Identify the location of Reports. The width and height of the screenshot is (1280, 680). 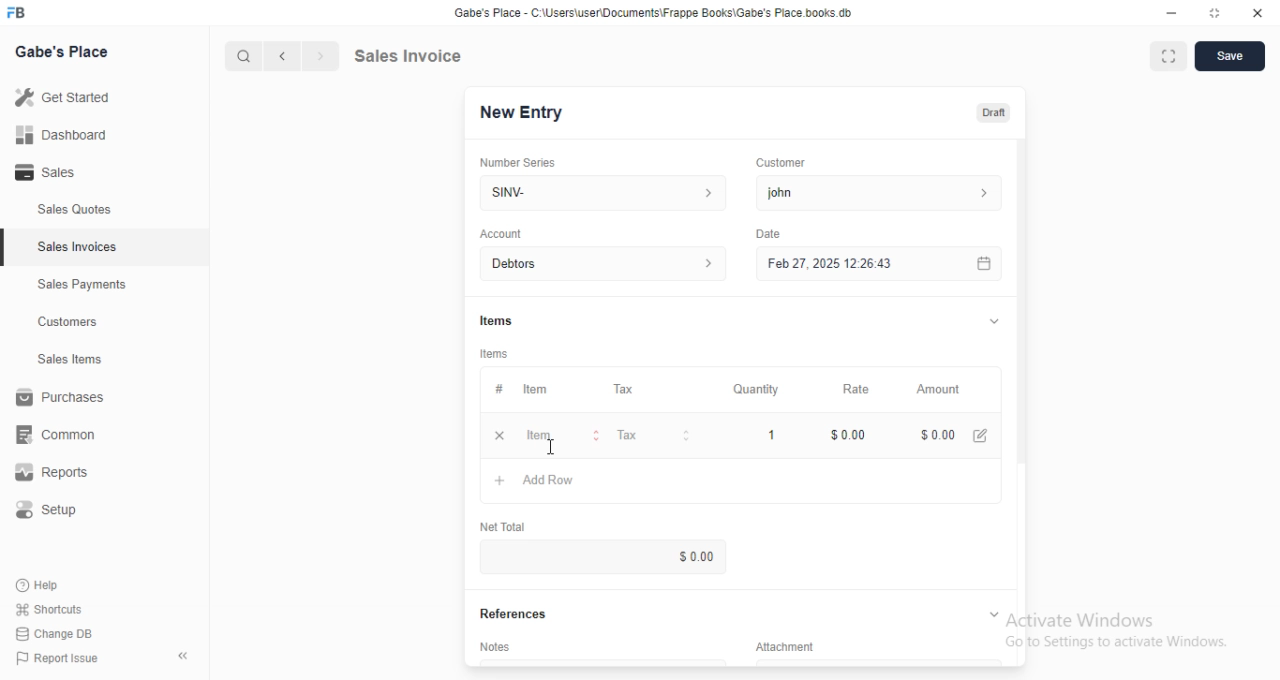
(49, 473).